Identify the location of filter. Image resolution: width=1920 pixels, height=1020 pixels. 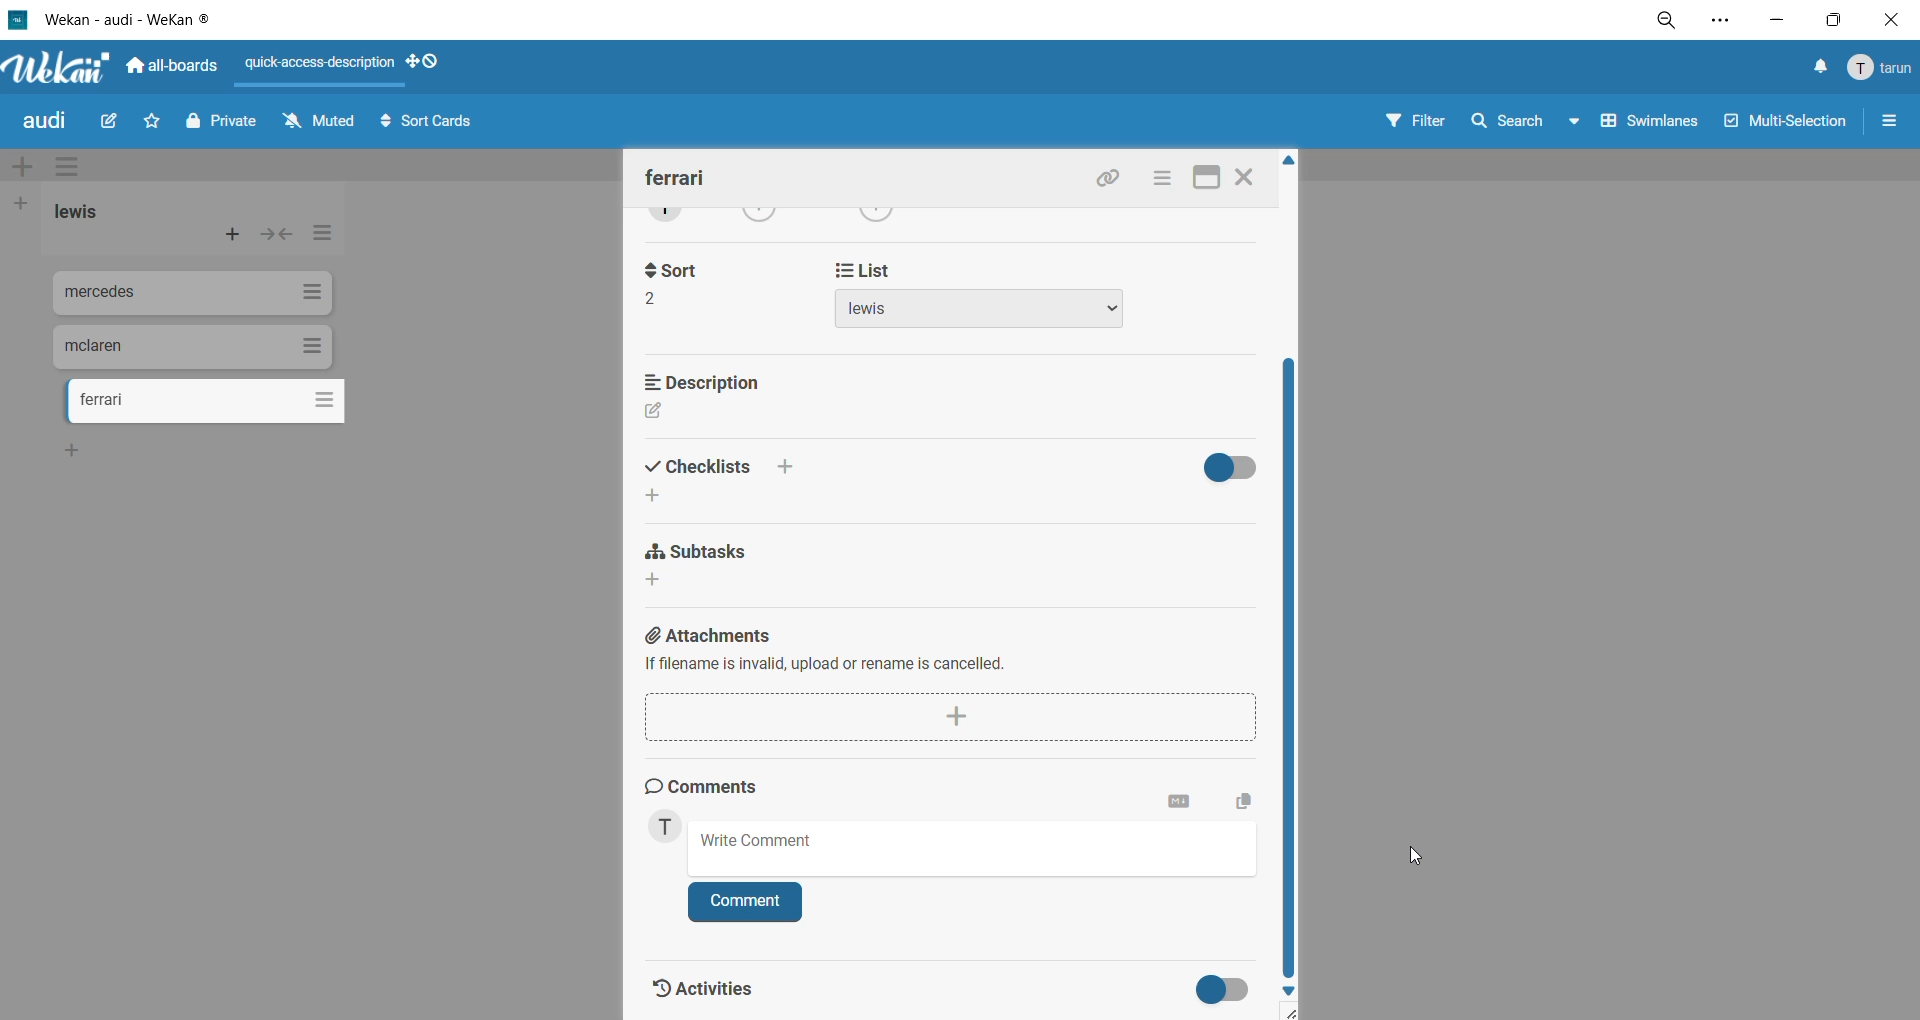
(1421, 125).